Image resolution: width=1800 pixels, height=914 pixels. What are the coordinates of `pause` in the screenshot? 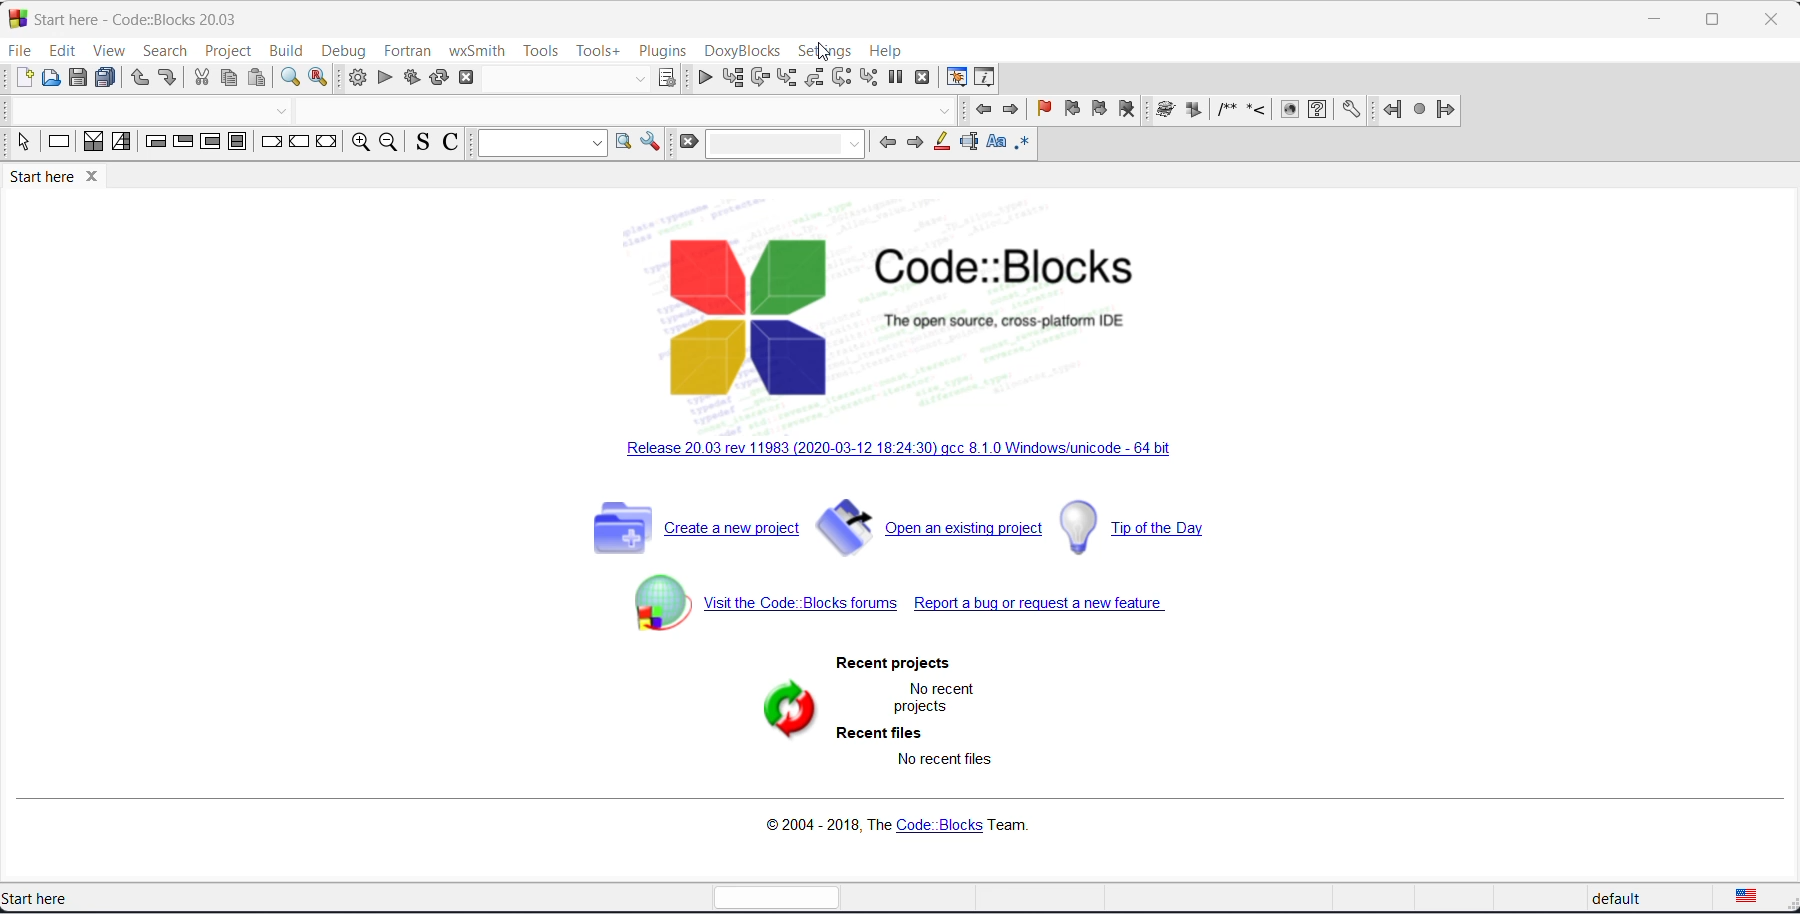 It's located at (1194, 110).